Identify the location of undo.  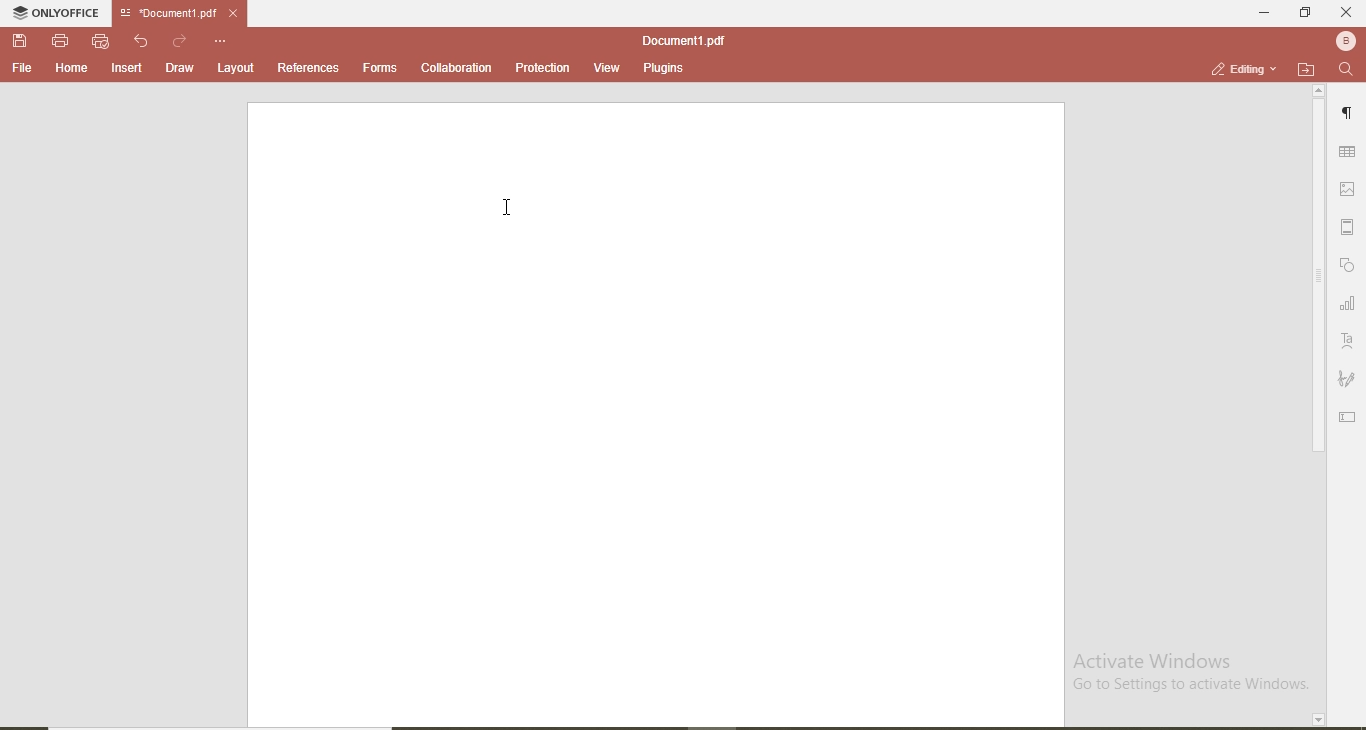
(140, 40).